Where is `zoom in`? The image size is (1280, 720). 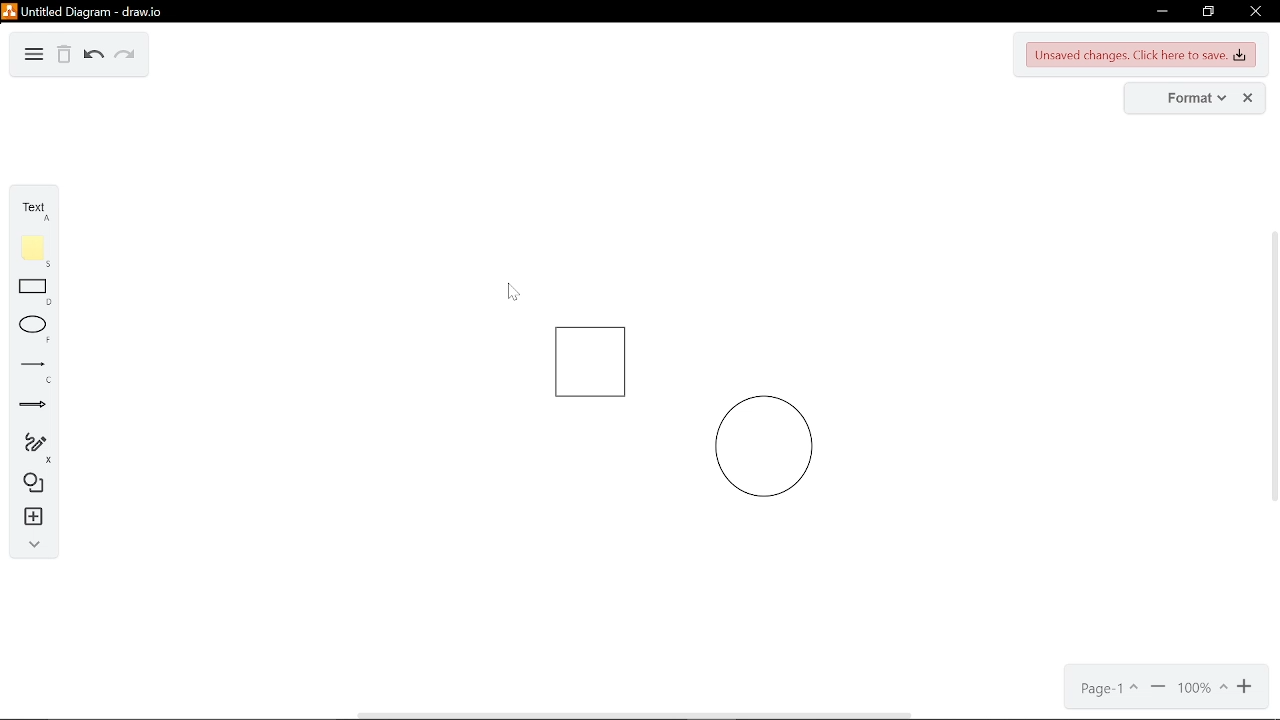
zoom in is located at coordinates (1246, 689).